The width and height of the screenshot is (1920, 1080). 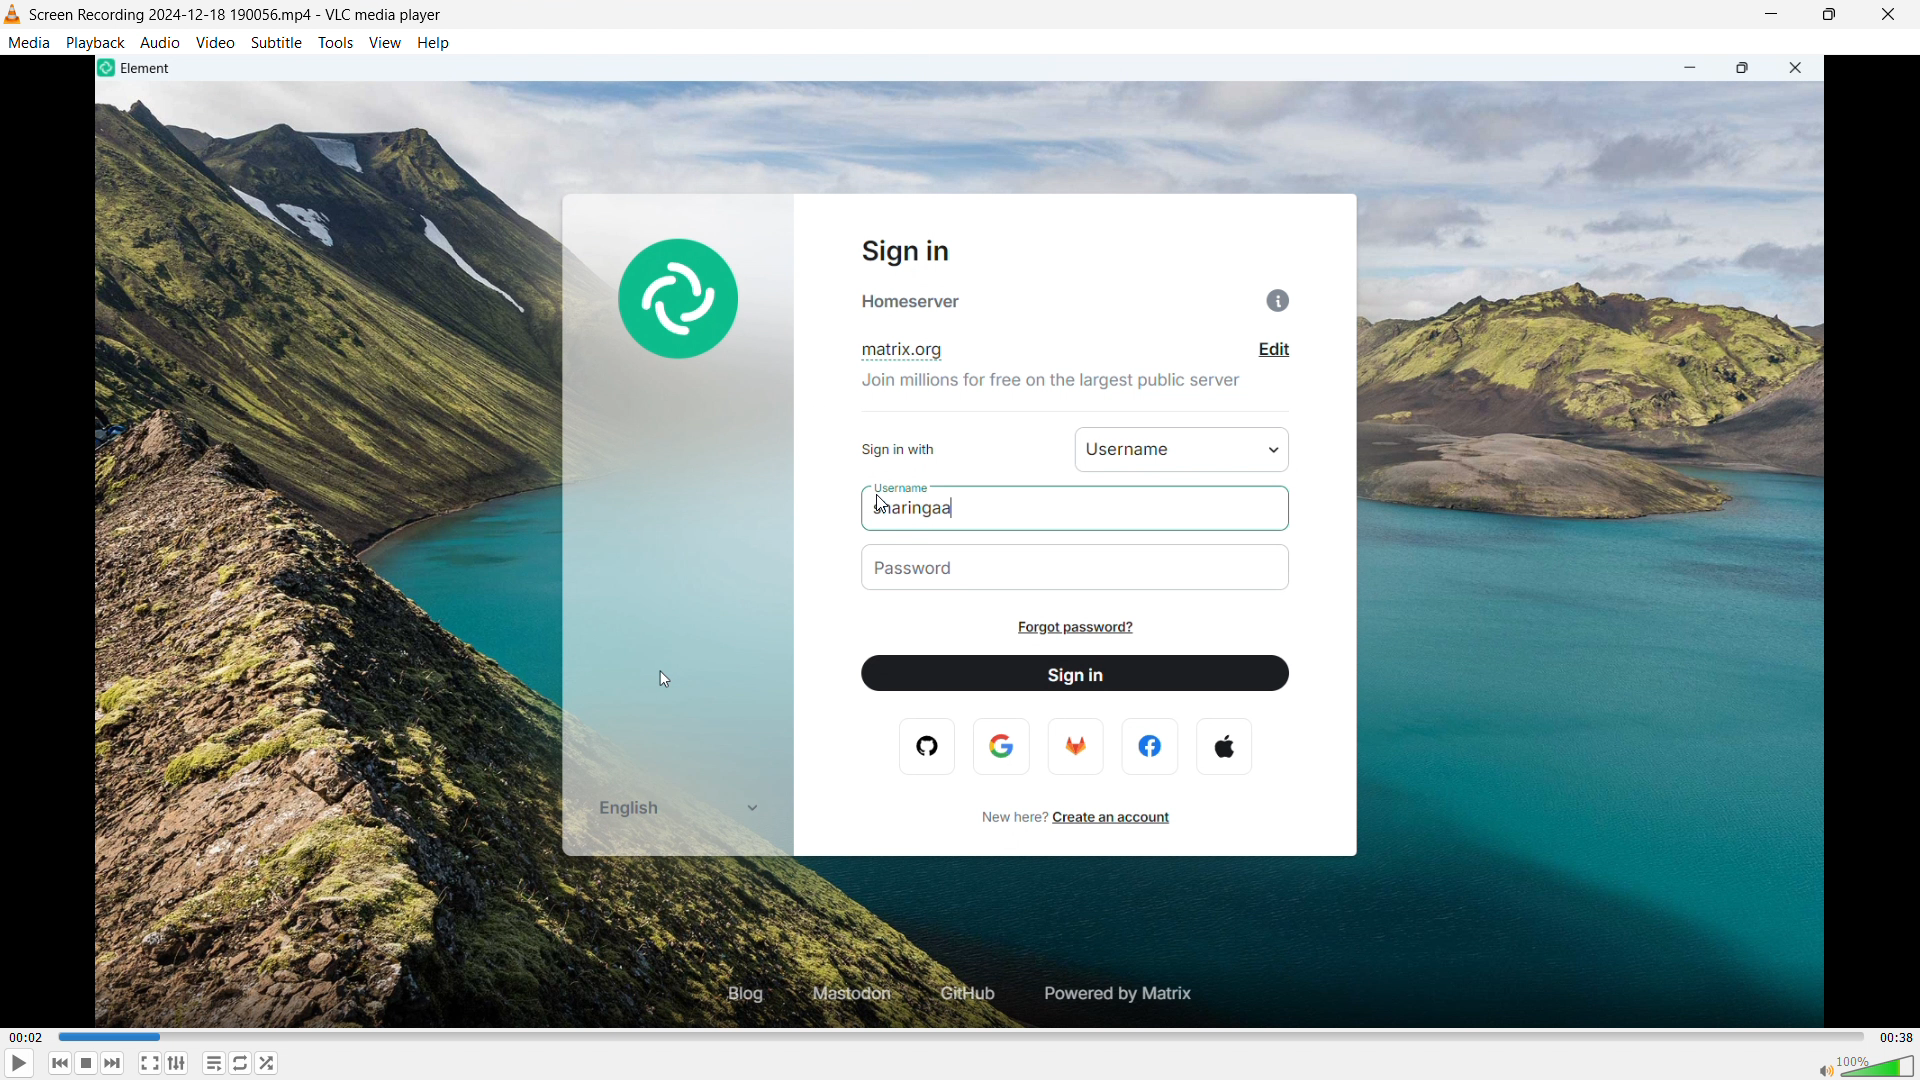 I want to click on minimize, so click(x=1768, y=13).